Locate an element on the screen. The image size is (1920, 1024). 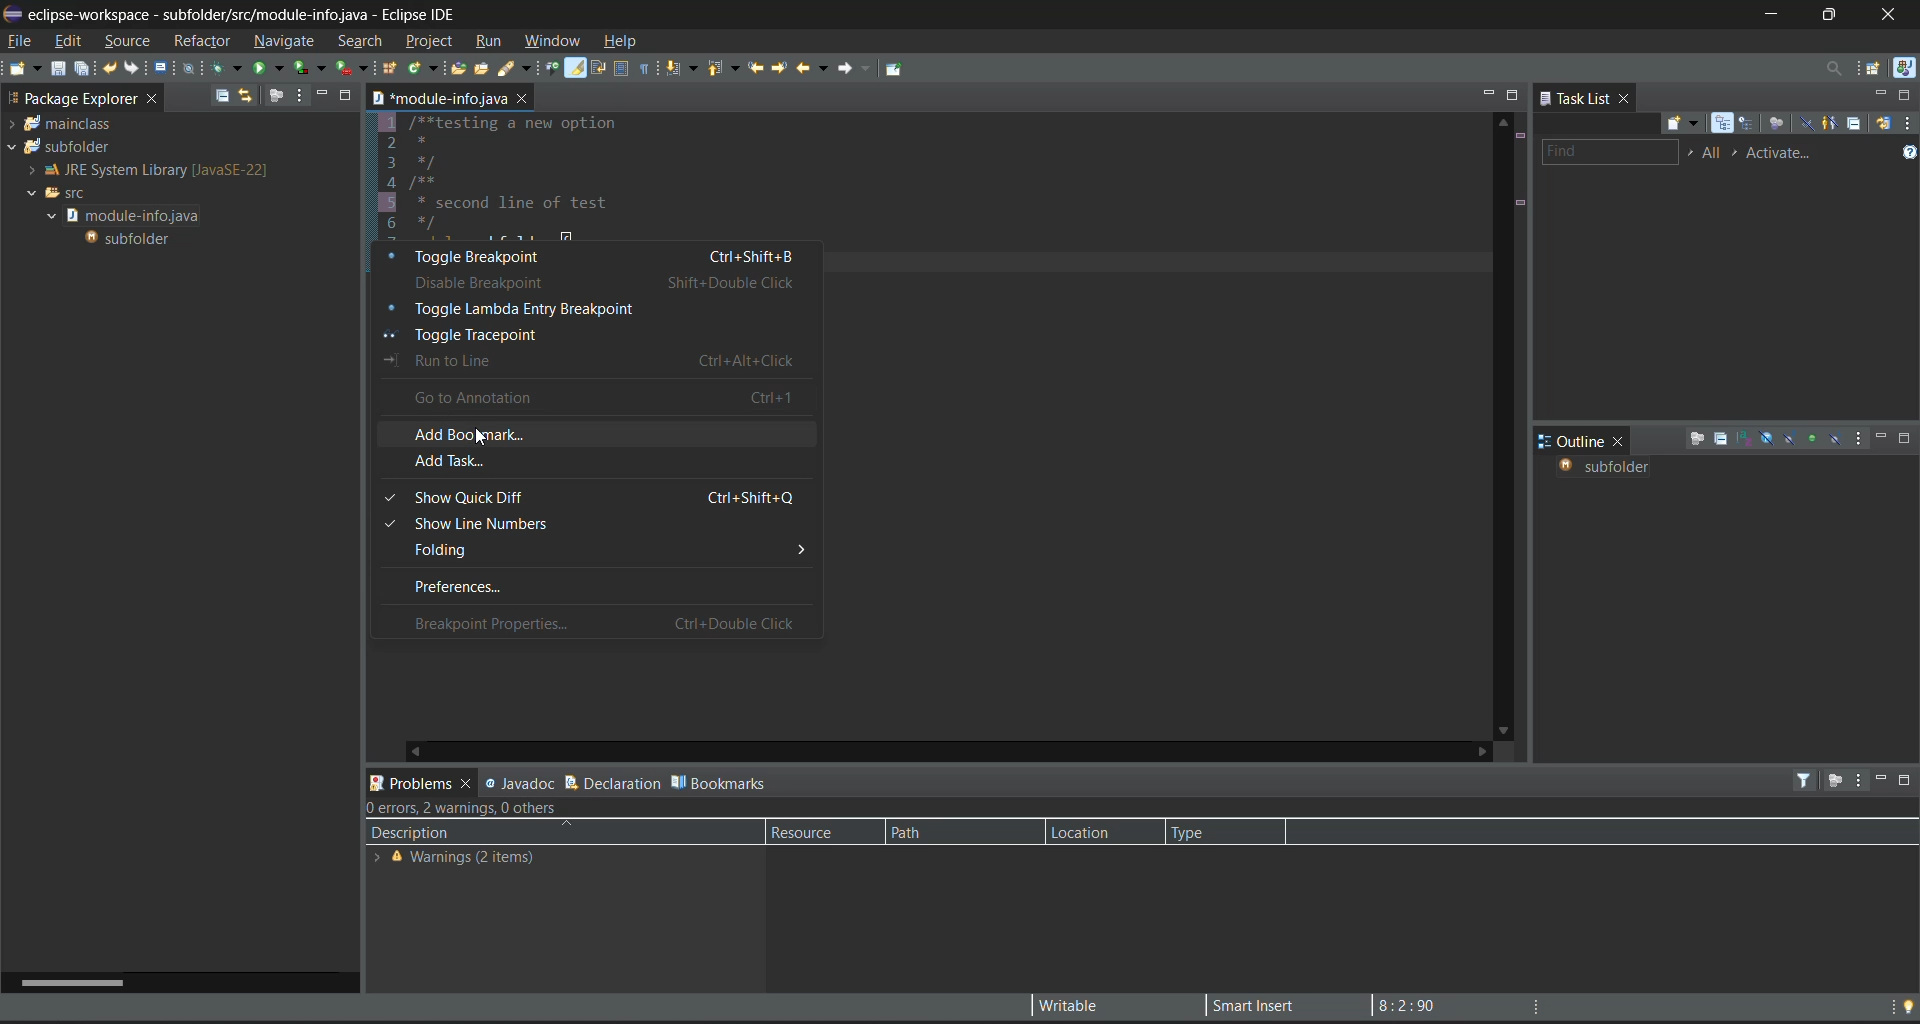
Project Explorer is located at coordinates (71, 97).